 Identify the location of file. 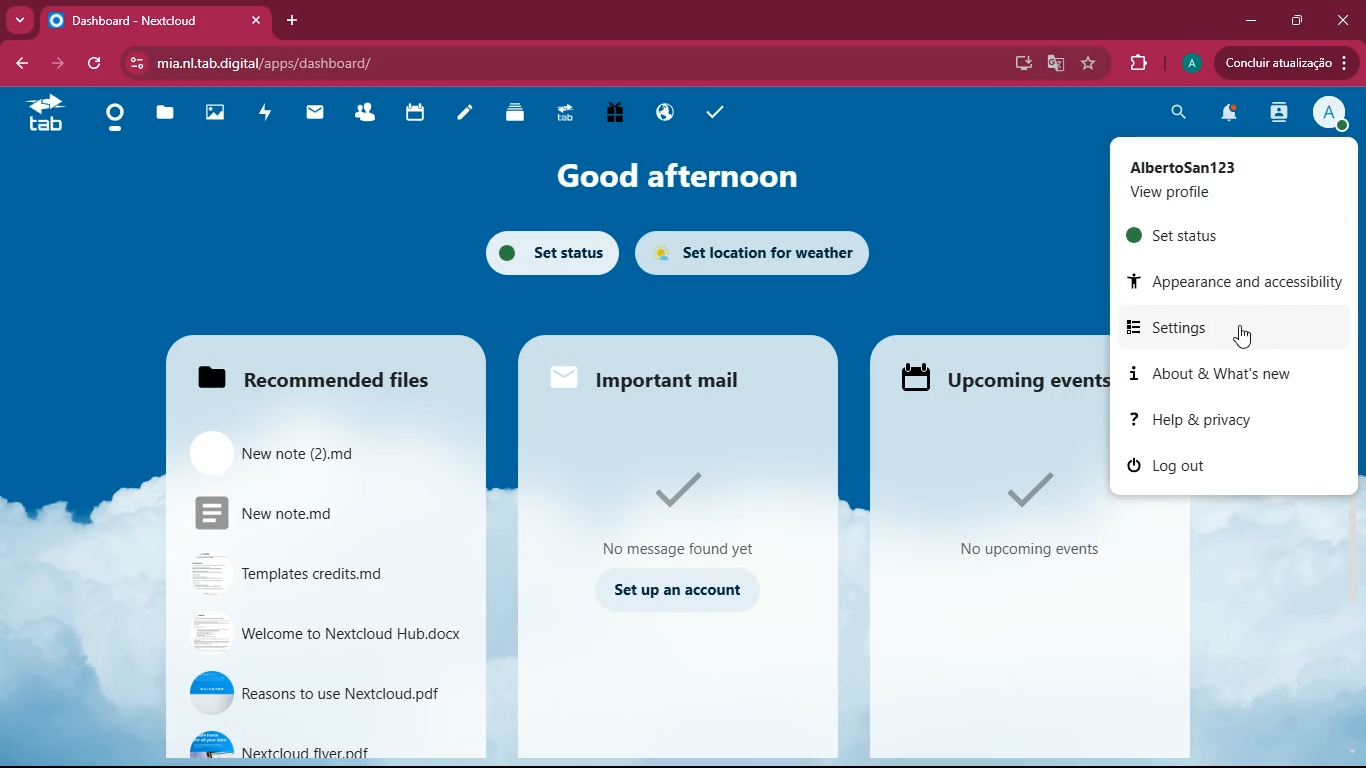
(324, 453).